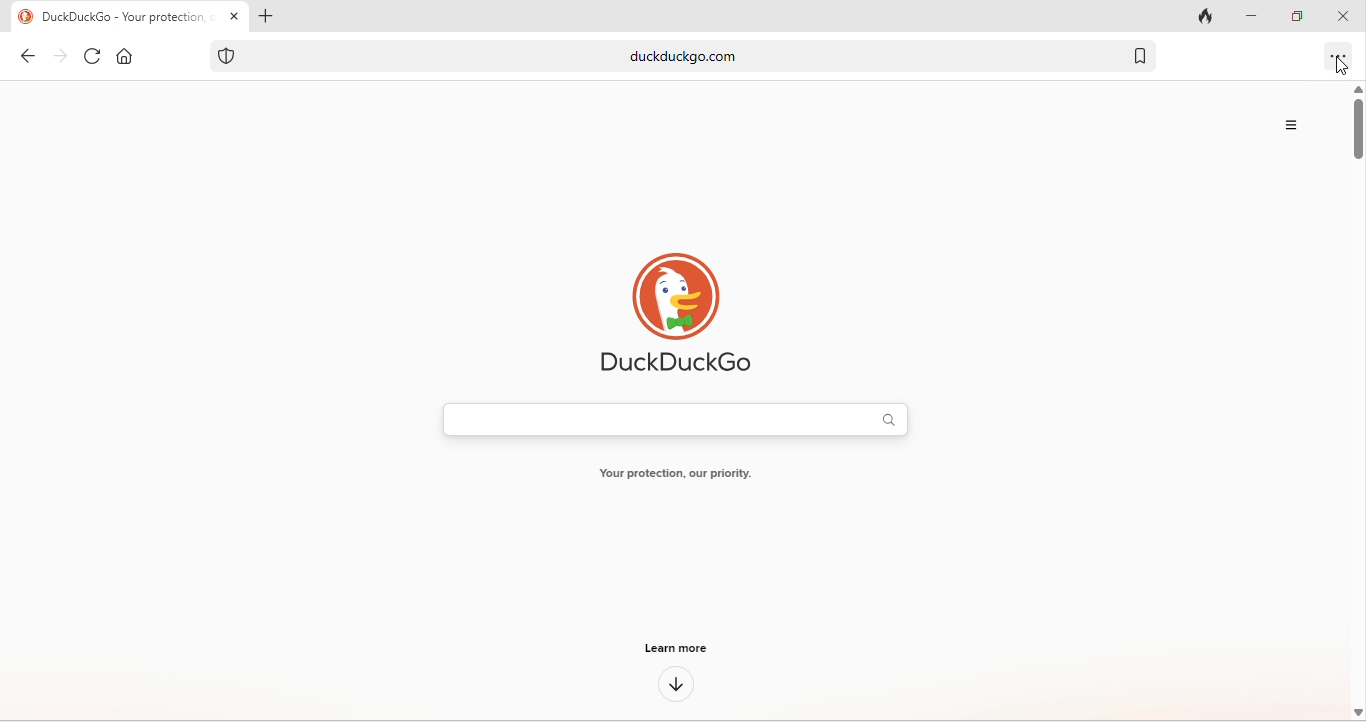  Describe the element at coordinates (93, 56) in the screenshot. I see `refresh` at that location.